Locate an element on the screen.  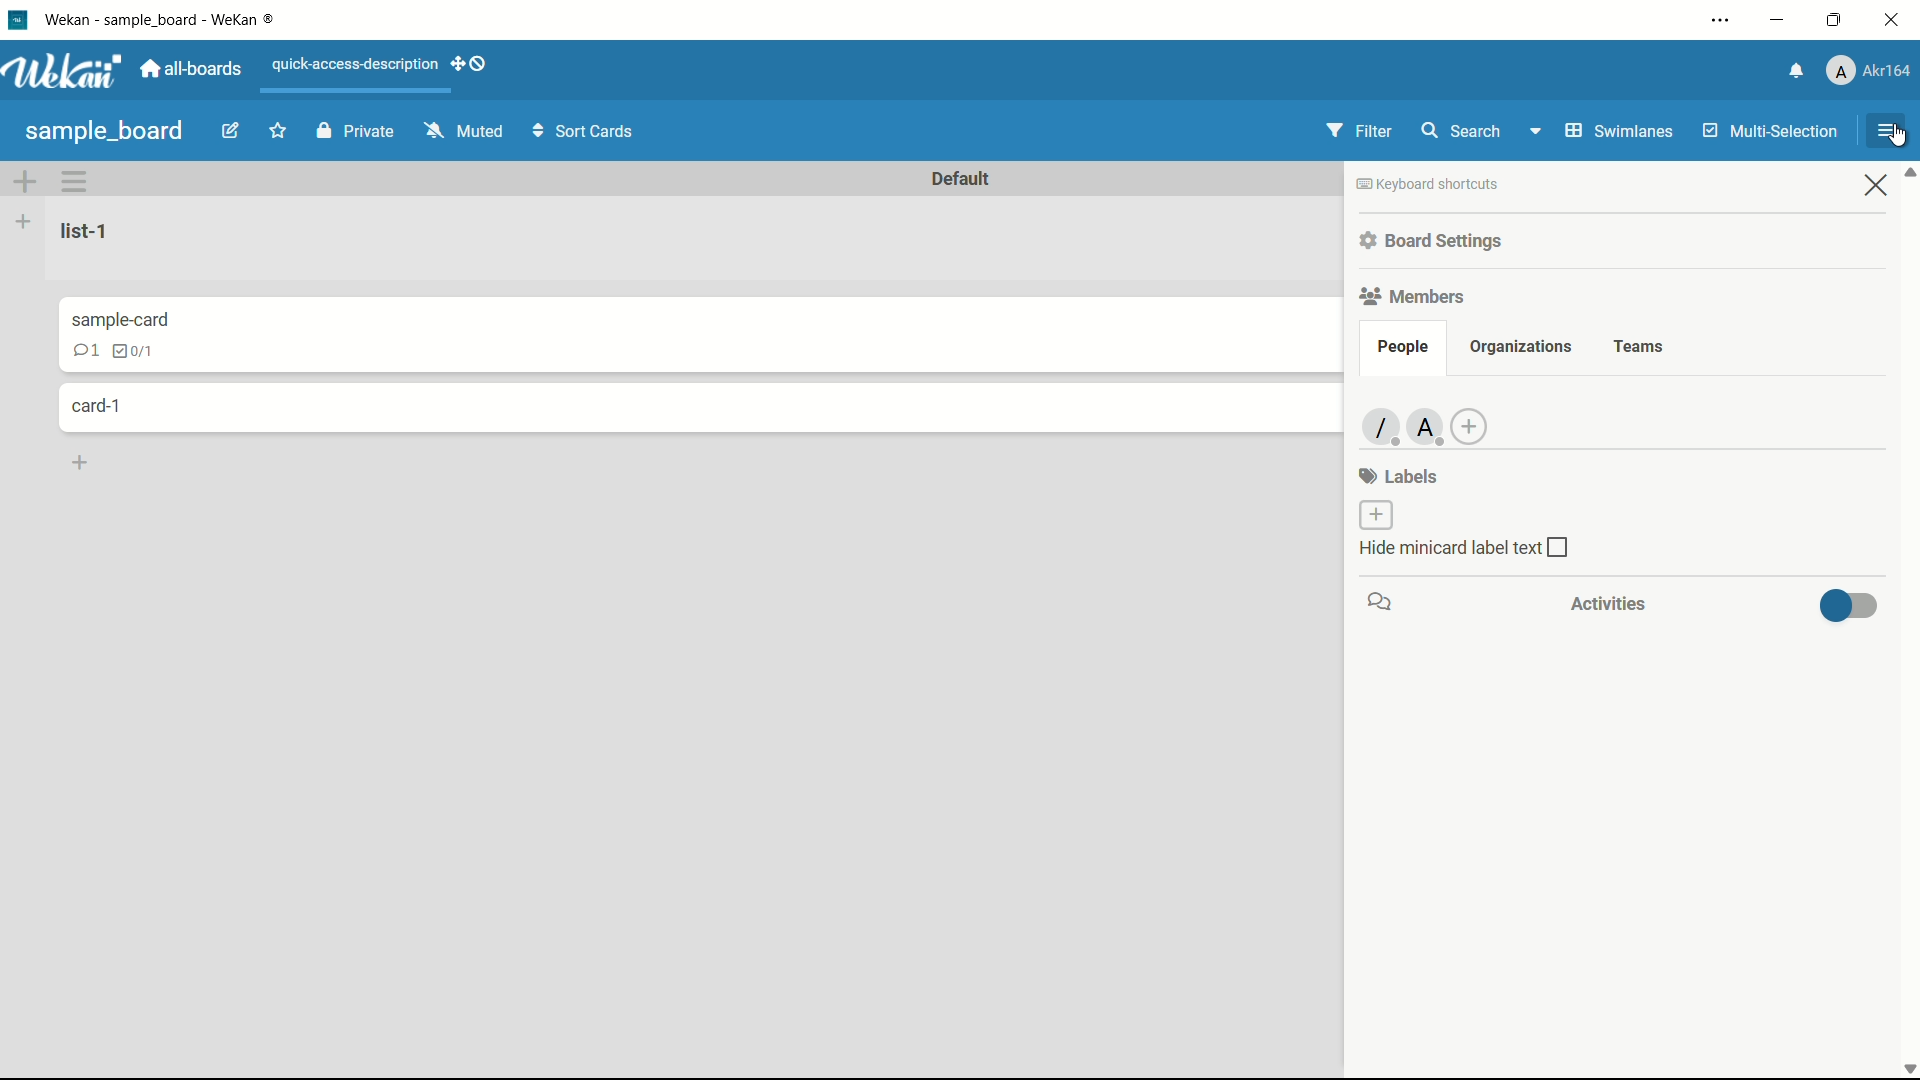
app logo is located at coordinates (62, 71).